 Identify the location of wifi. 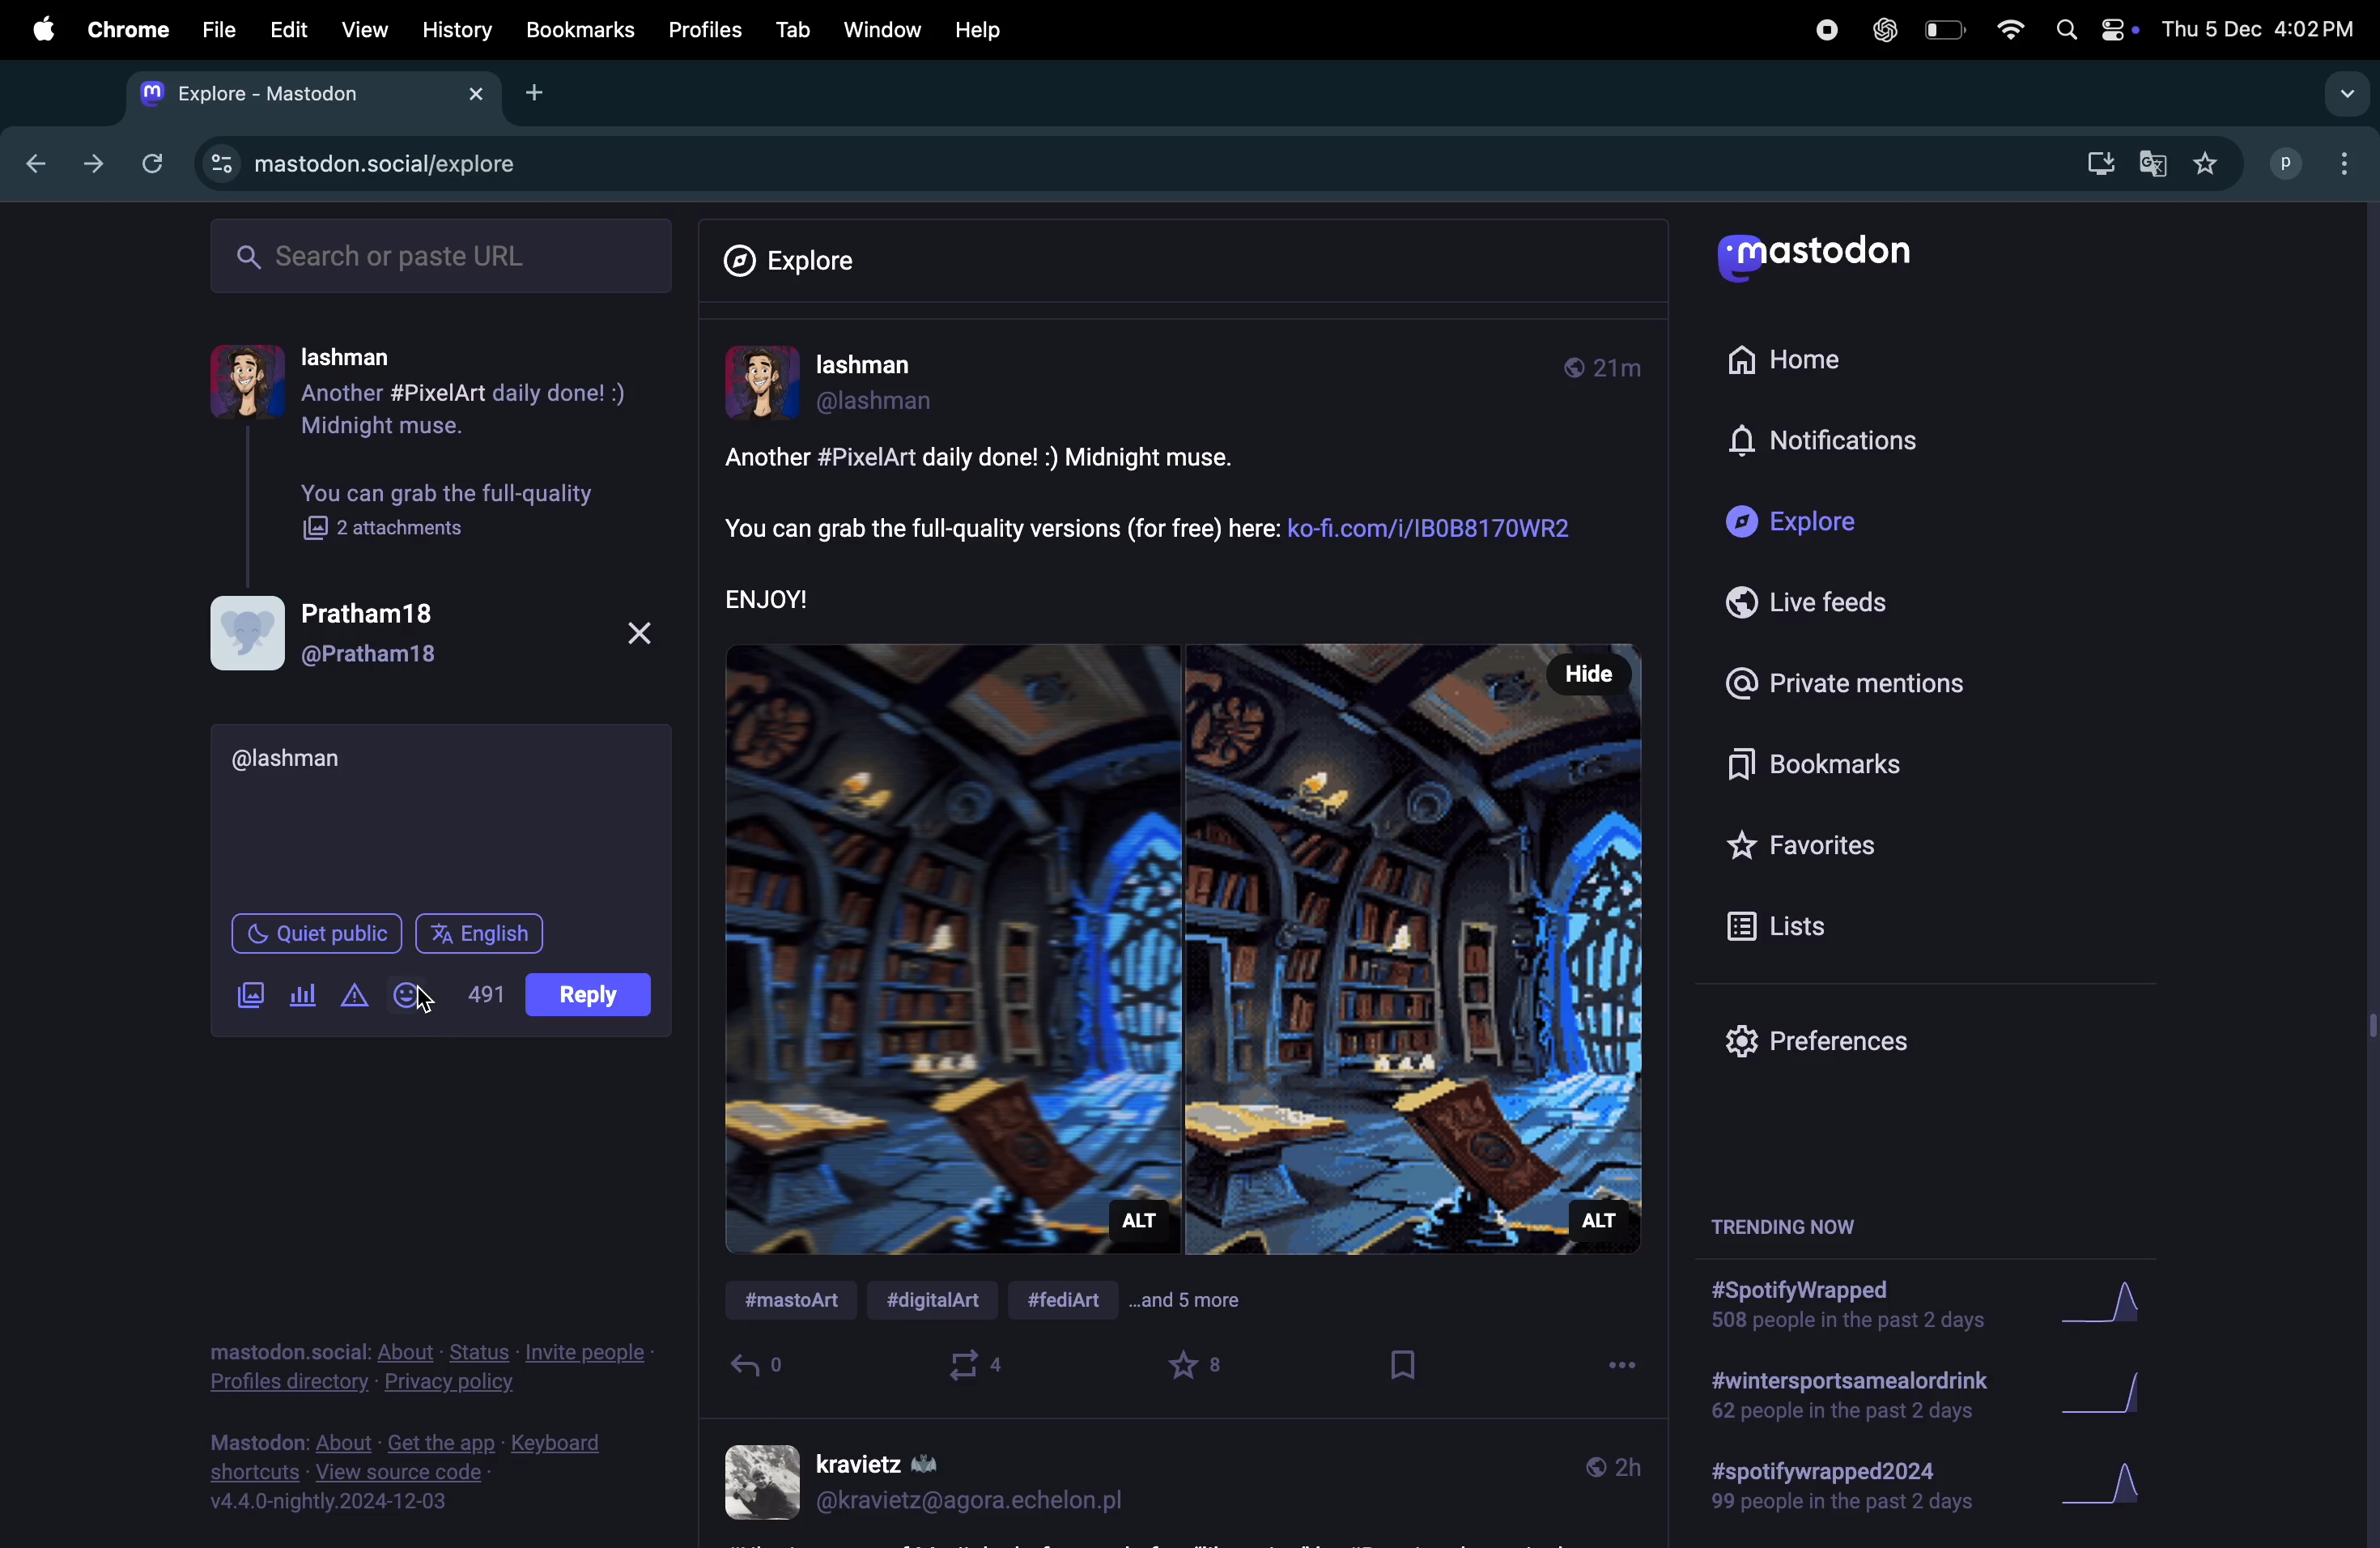
(2003, 27).